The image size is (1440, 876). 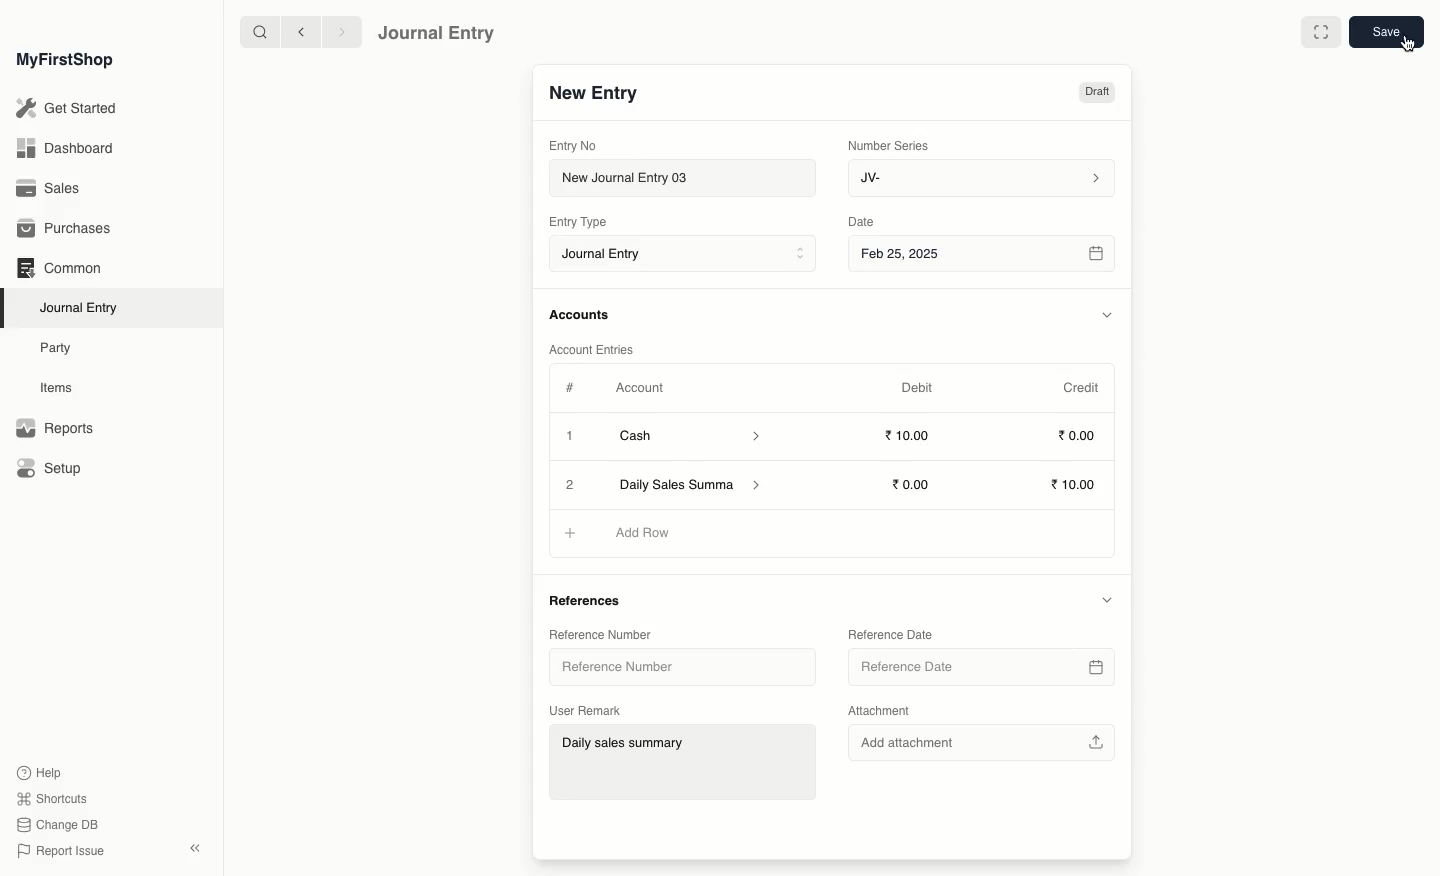 What do you see at coordinates (979, 667) in the screenshot?
I see `Reference Date` at bounding box center [979, 667].